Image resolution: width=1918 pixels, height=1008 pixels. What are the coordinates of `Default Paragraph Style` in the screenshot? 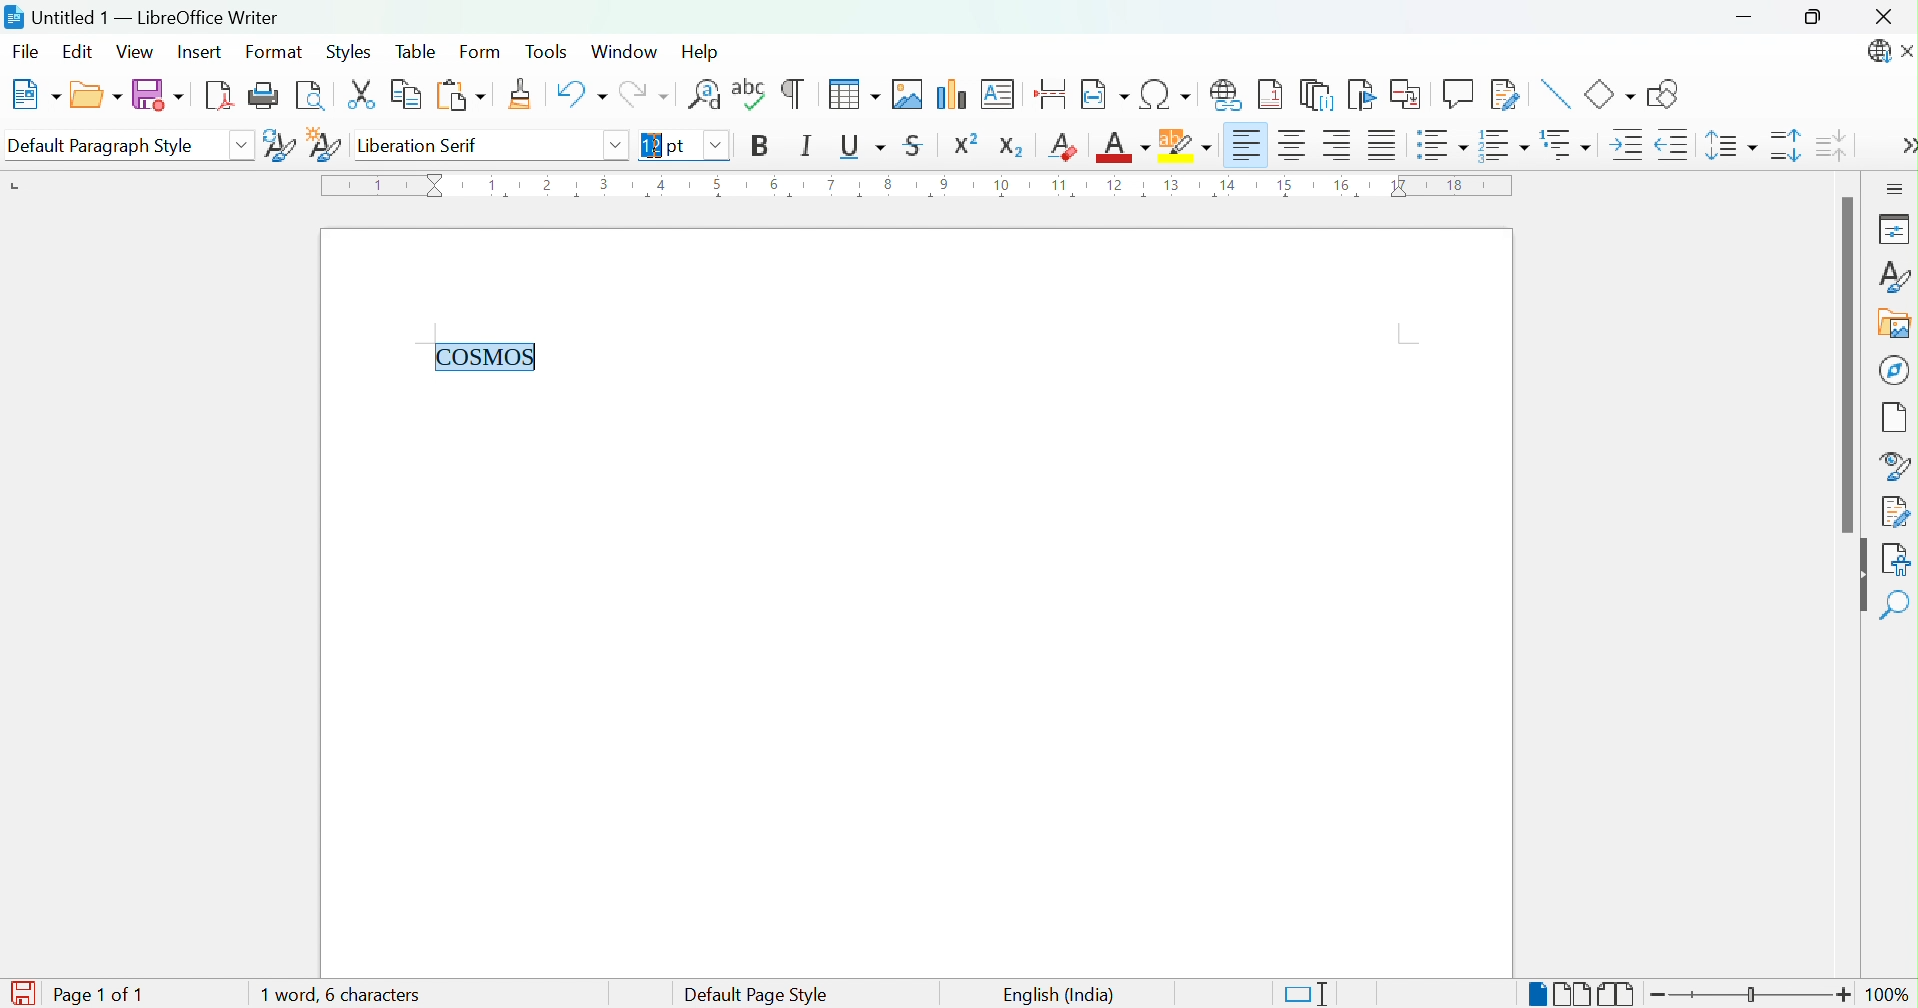 It's located at (108, 145).